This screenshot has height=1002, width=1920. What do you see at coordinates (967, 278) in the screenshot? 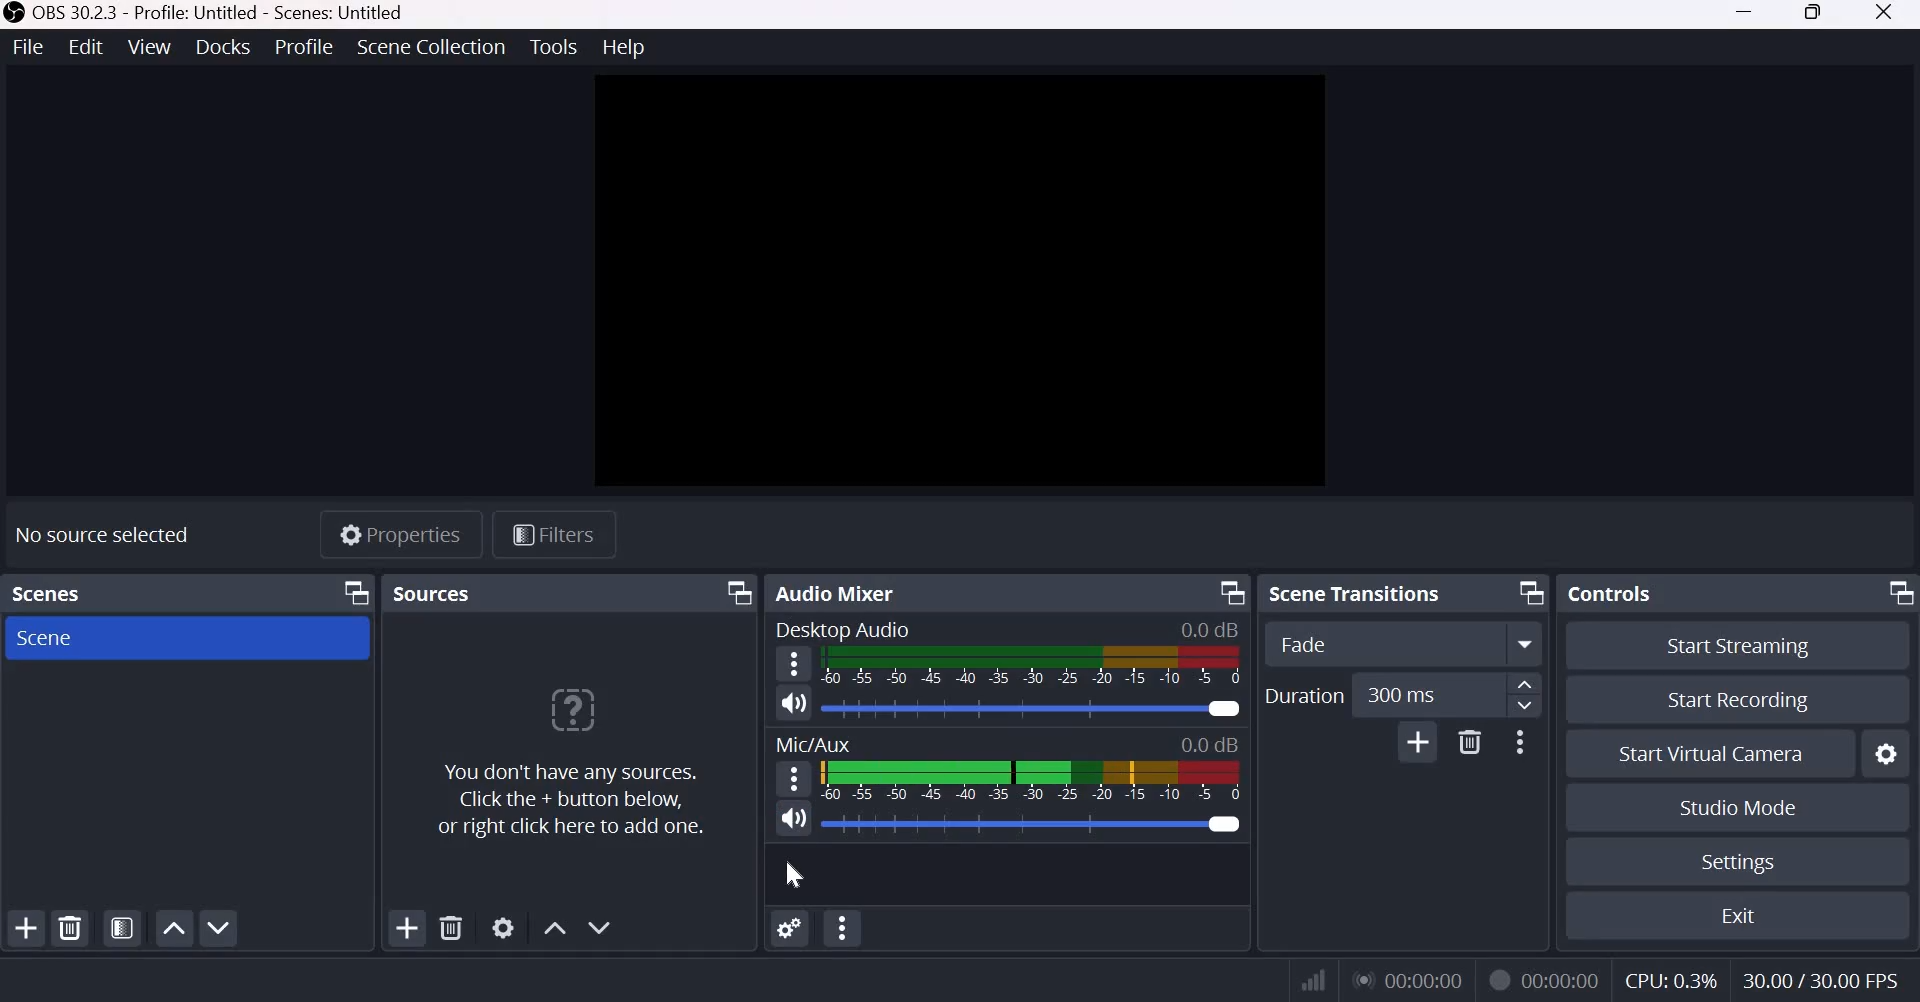
I see `canvas` at bounding box center [967, 278].